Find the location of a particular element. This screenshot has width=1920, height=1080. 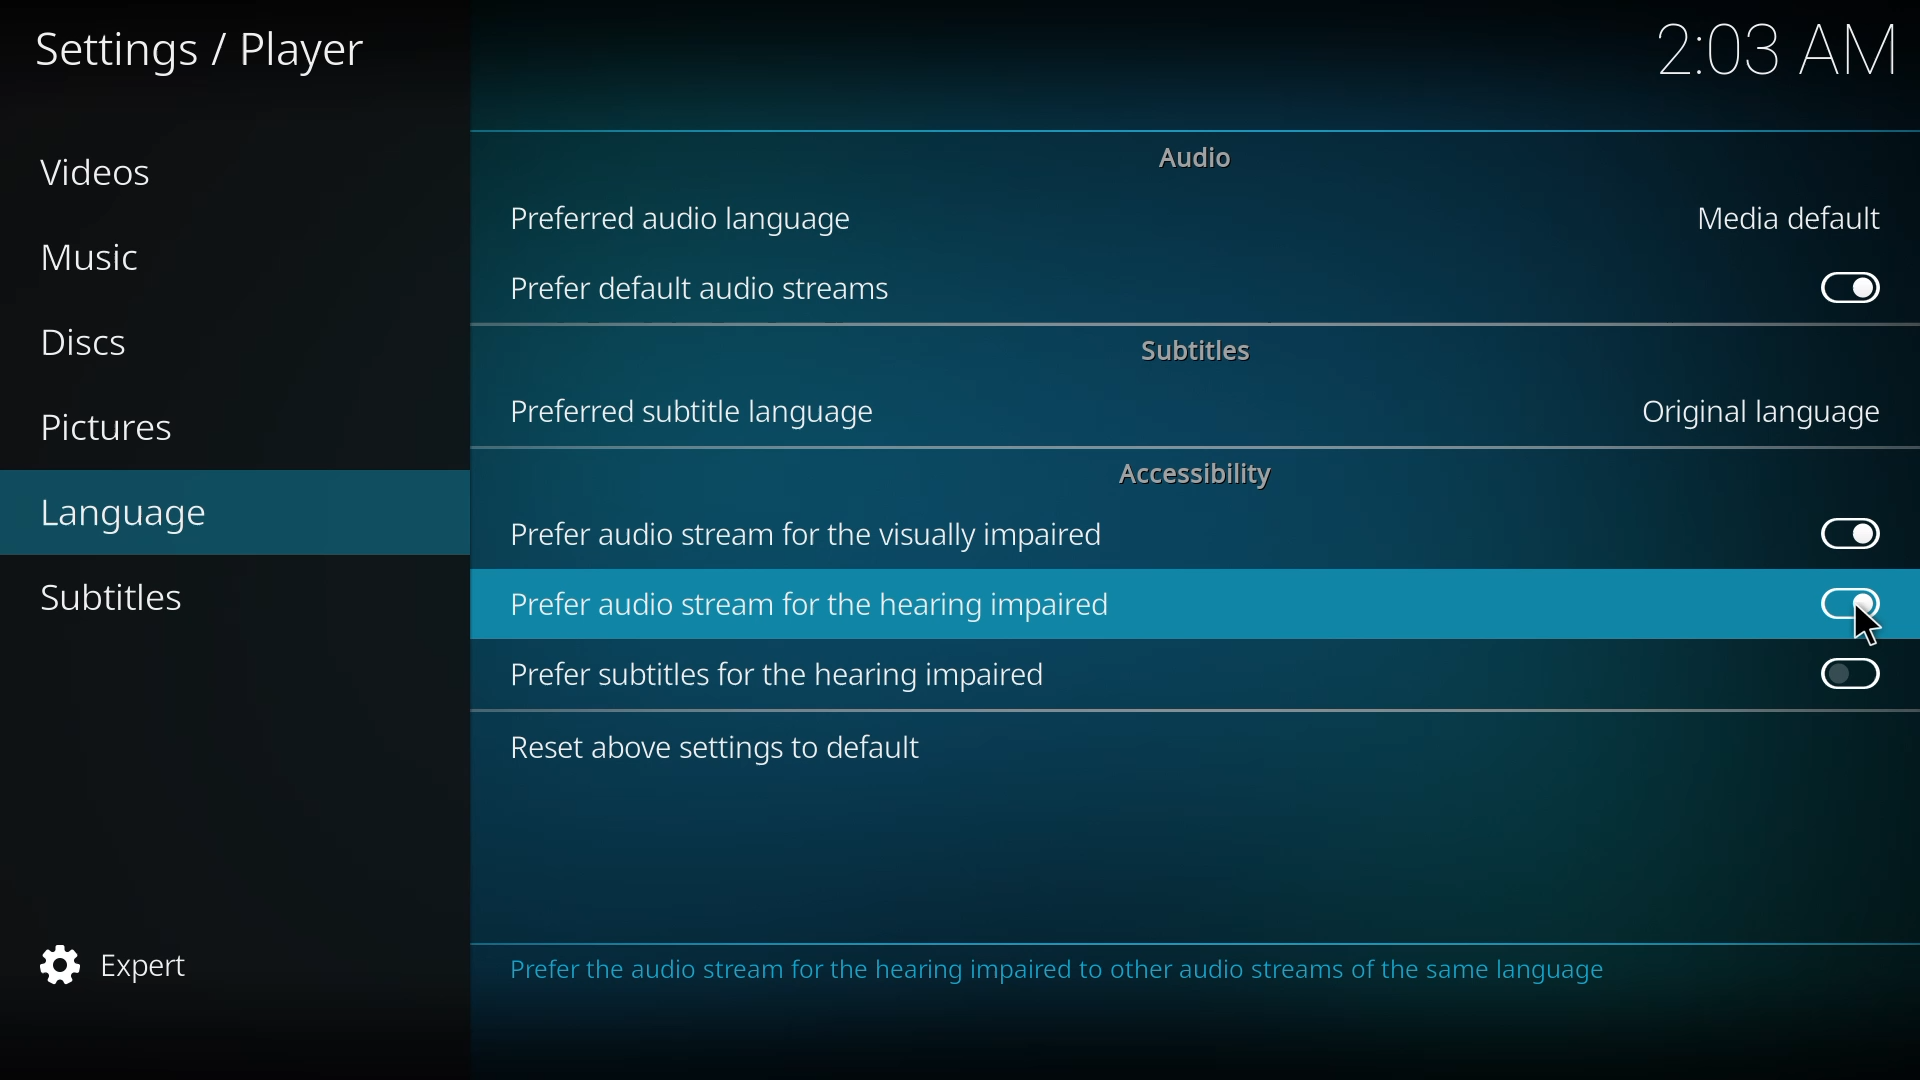

enabled is located at coordinates (1846, 530).